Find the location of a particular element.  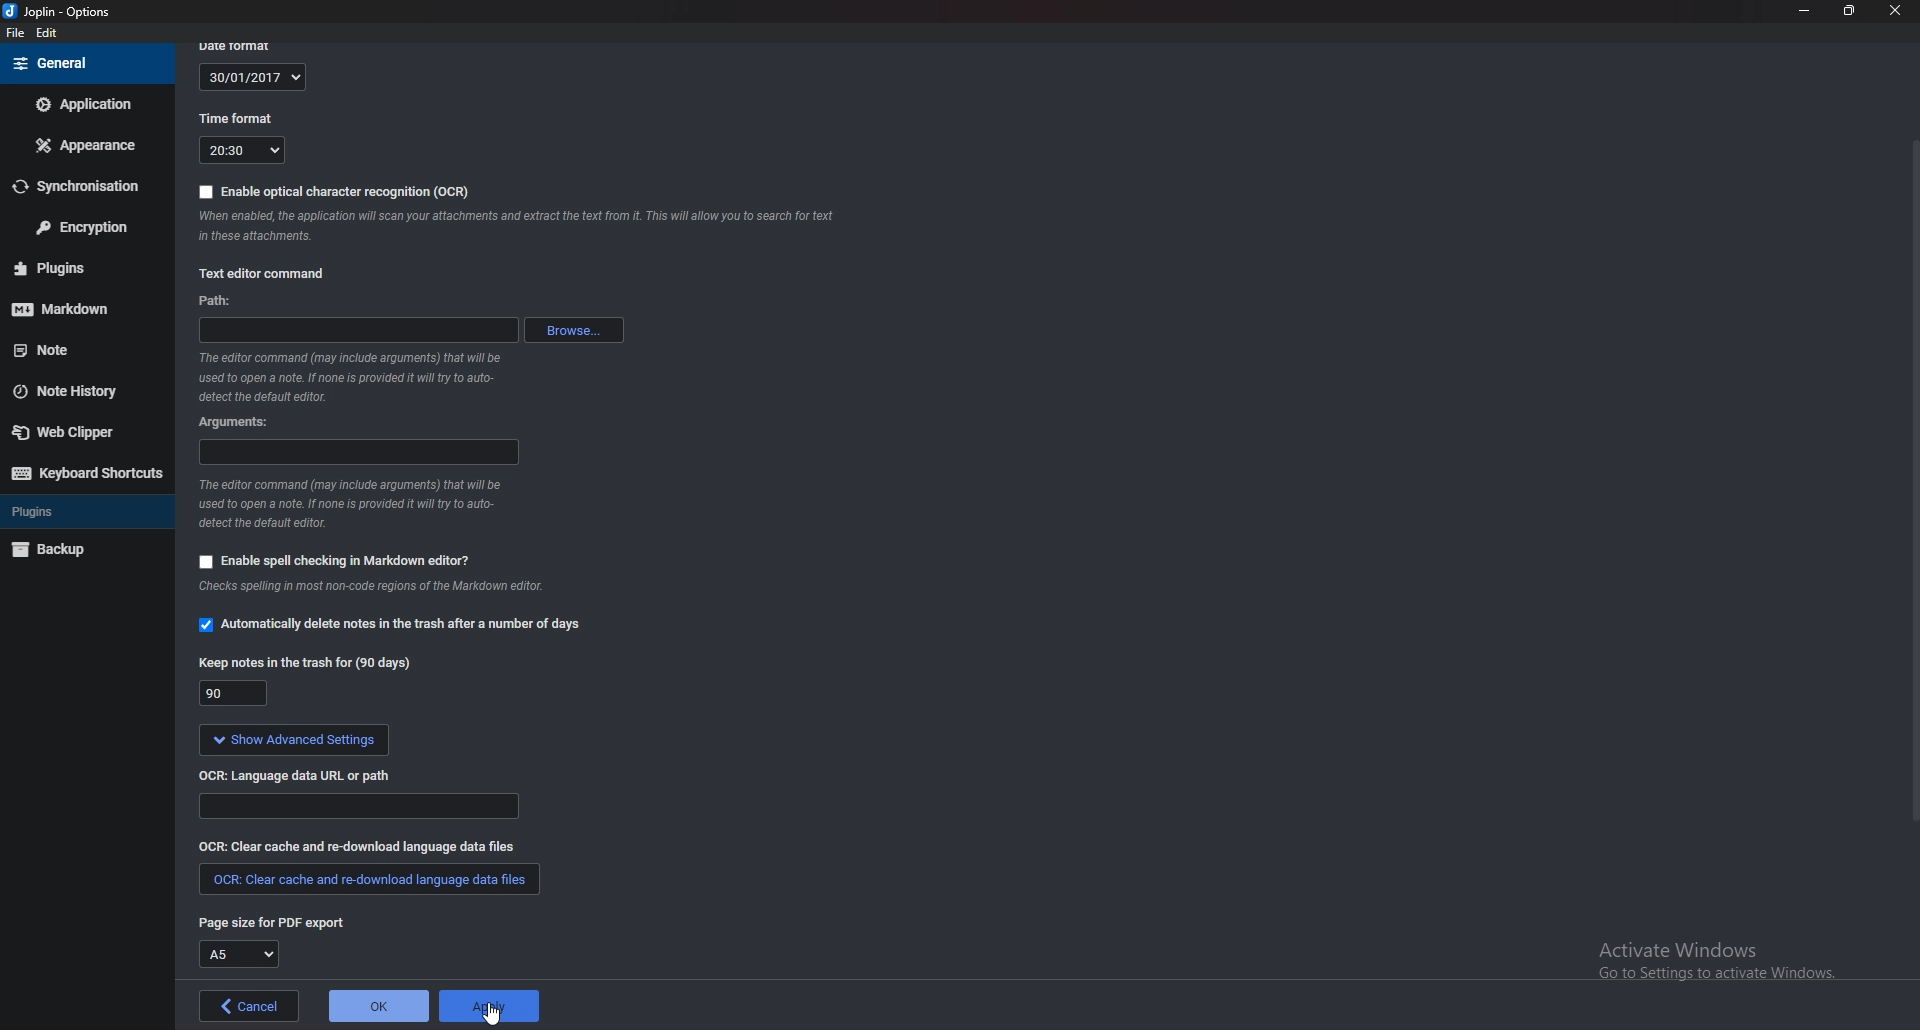

Language data is located at coordinates (356, 806).